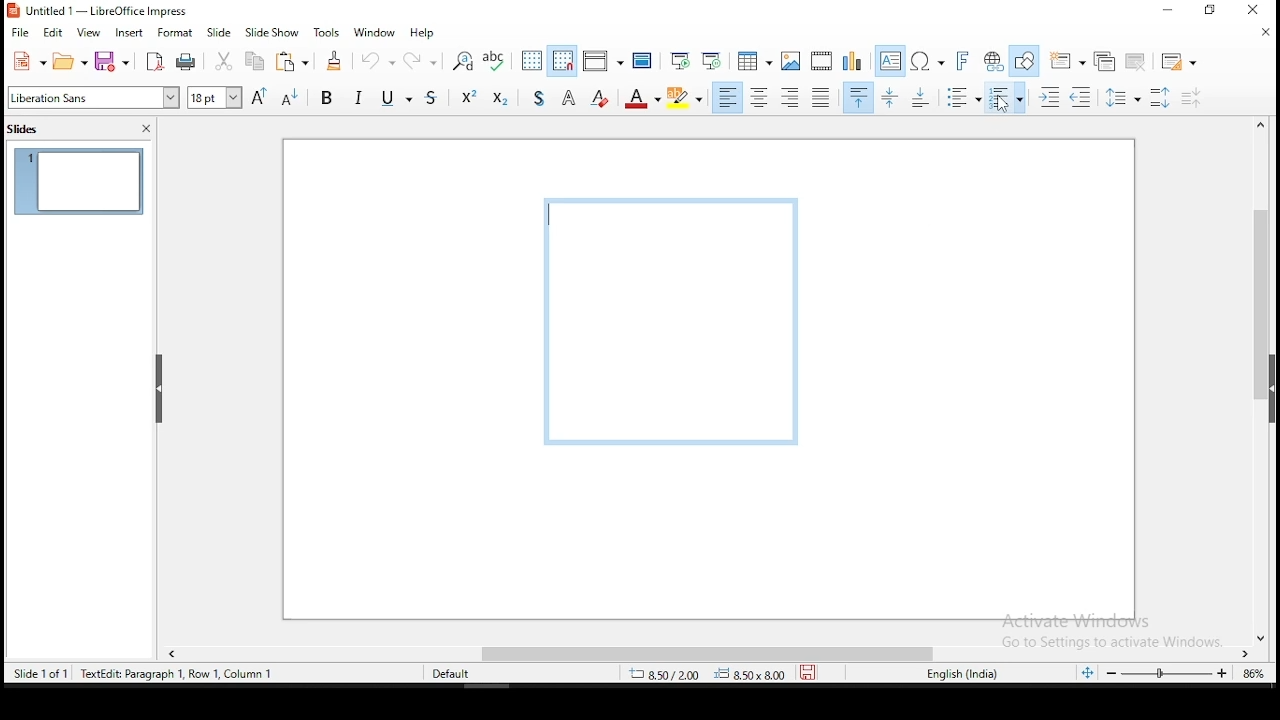  Describe the element at coordinates (1256, 12) in the screenshot. I see `close window` at that location.